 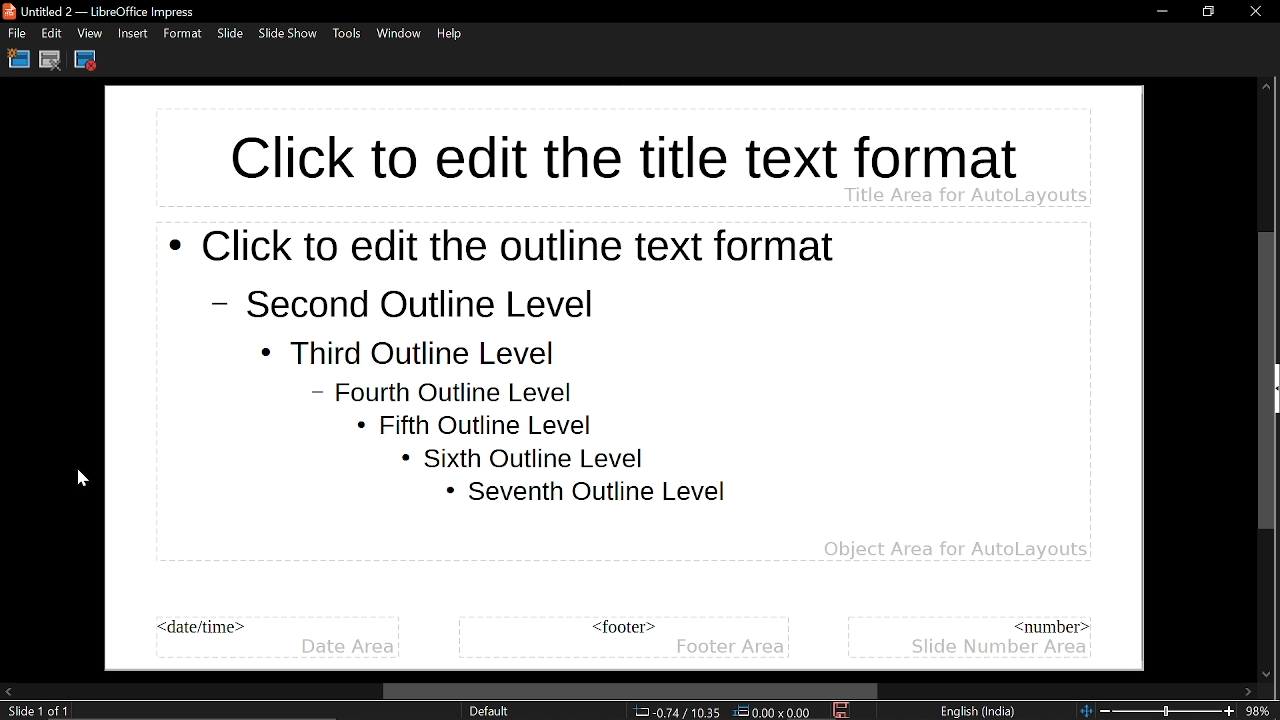 What do you see at coordinates (630, 690) in the screenshot?
I see `Horizontal scrollbar` at bounding box center [630, 690].